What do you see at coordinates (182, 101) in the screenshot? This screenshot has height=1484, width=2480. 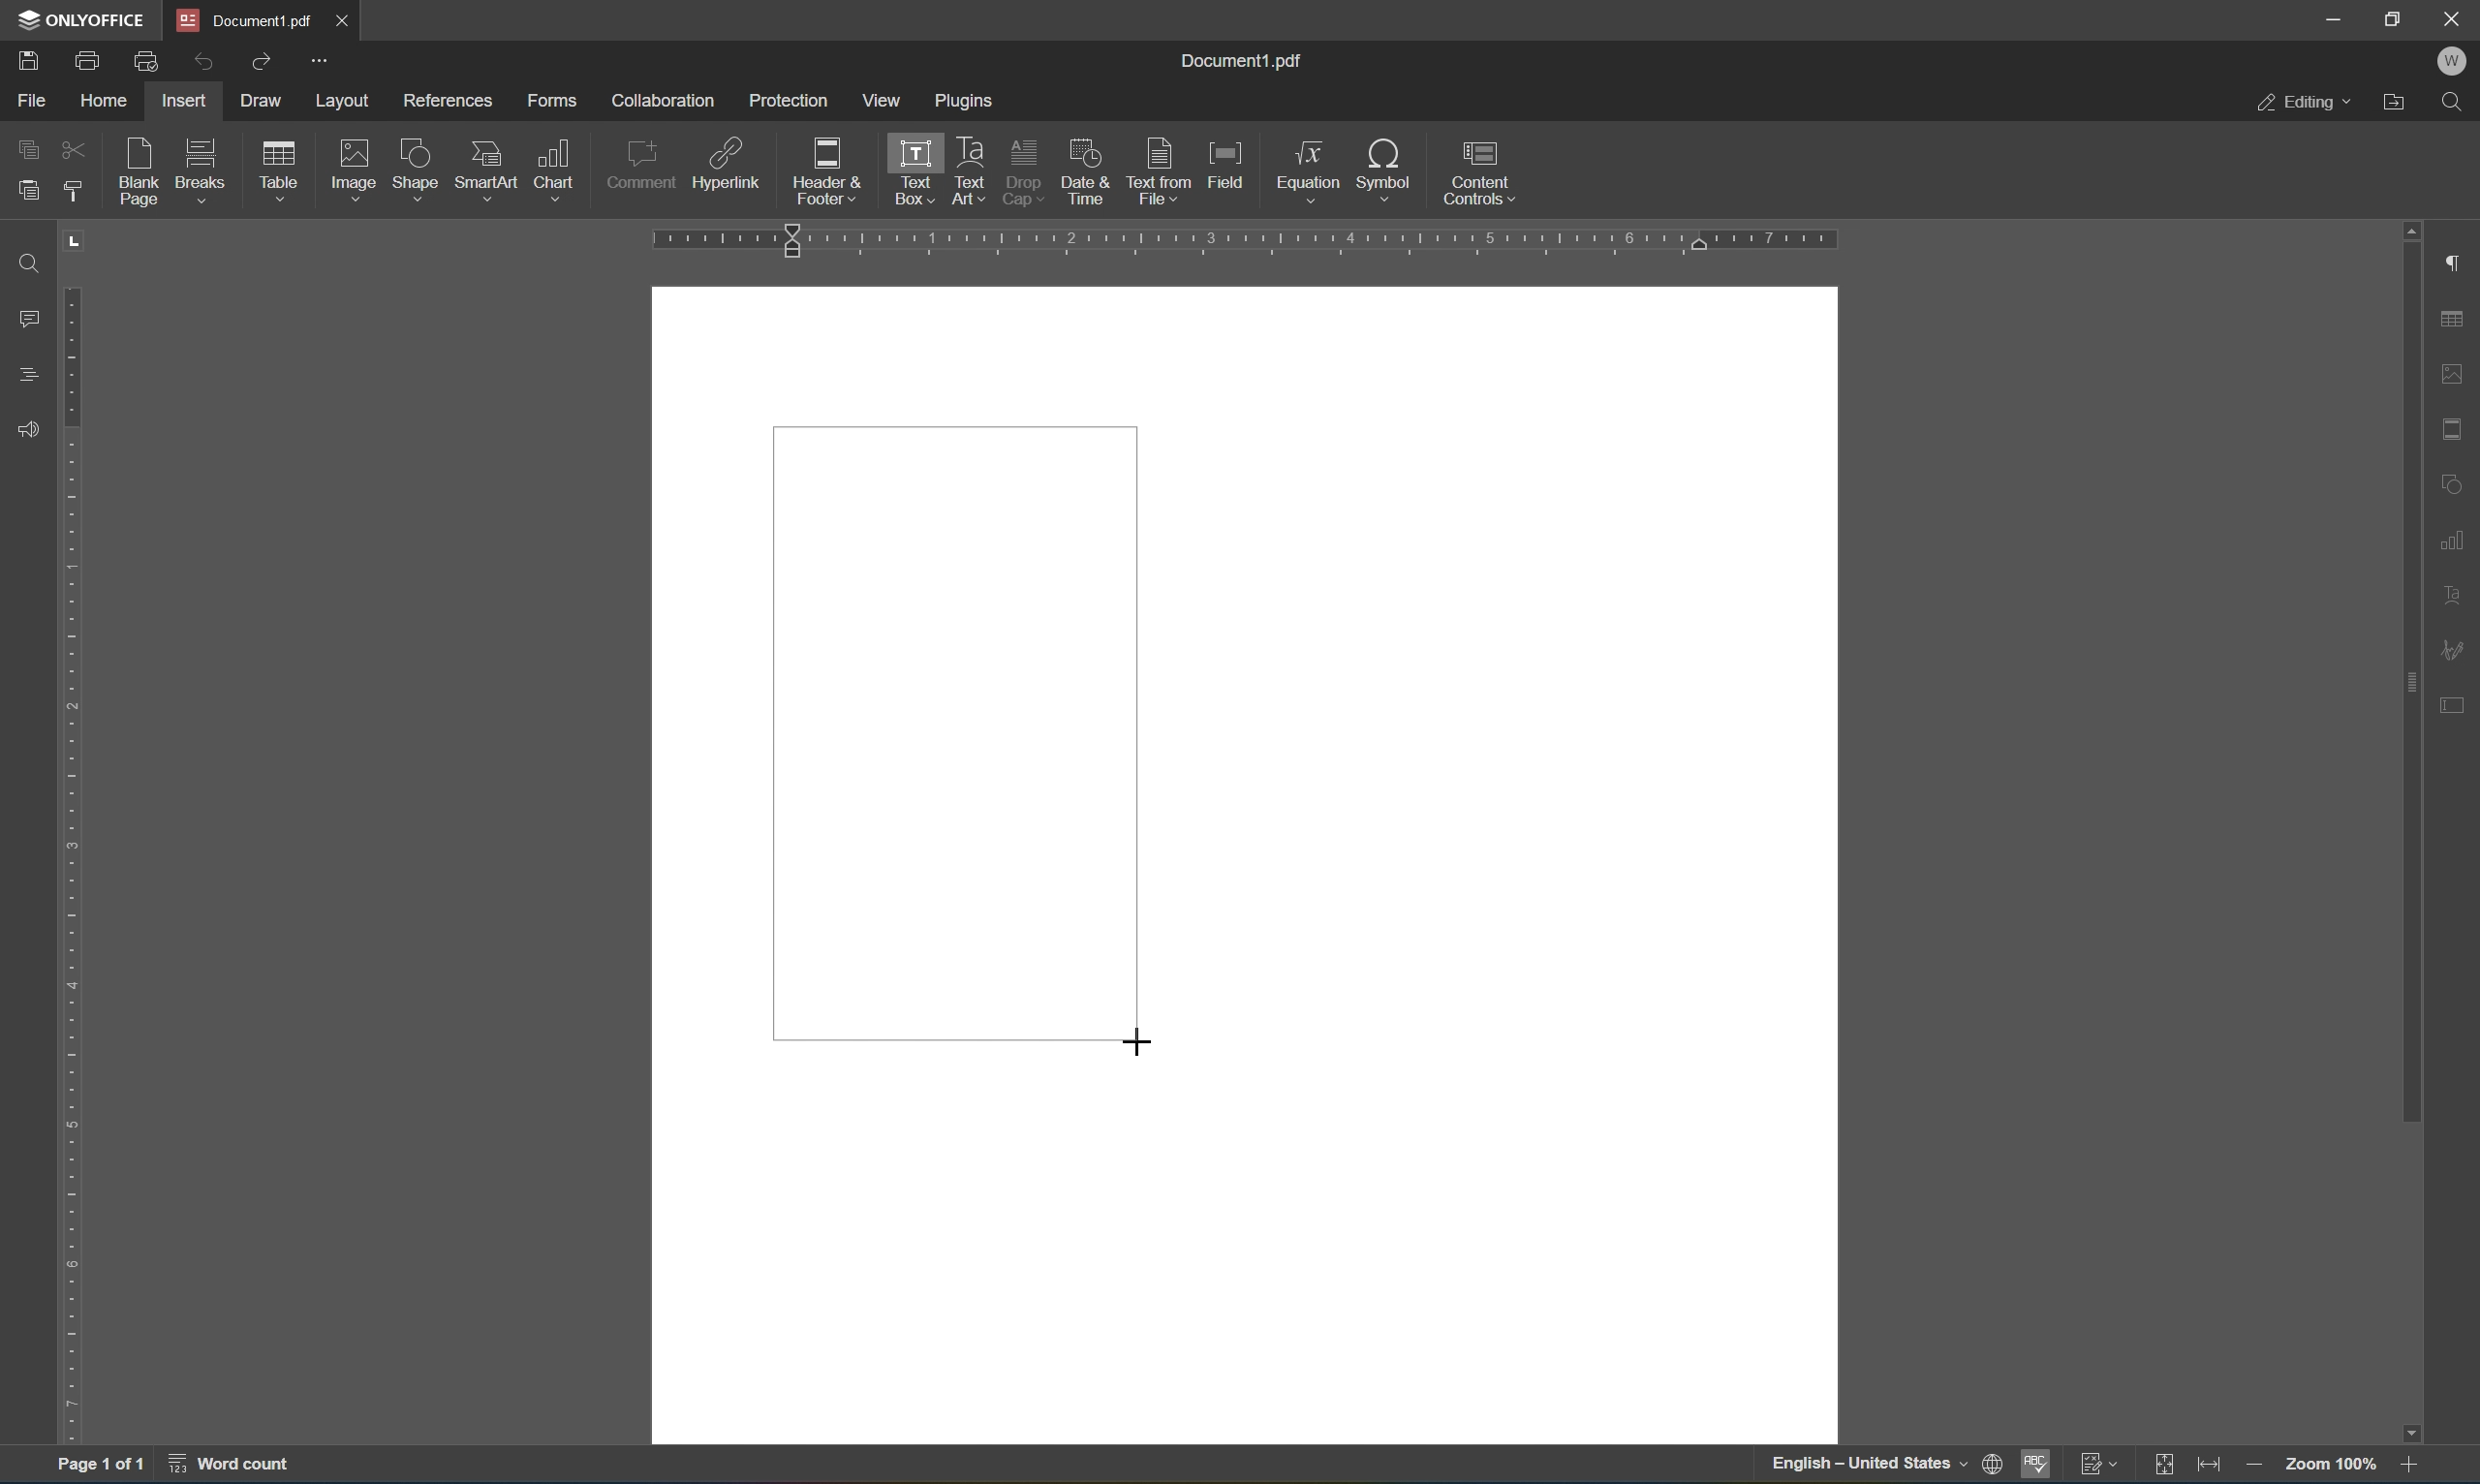 I see `insert` at bounding box center [182, 101].